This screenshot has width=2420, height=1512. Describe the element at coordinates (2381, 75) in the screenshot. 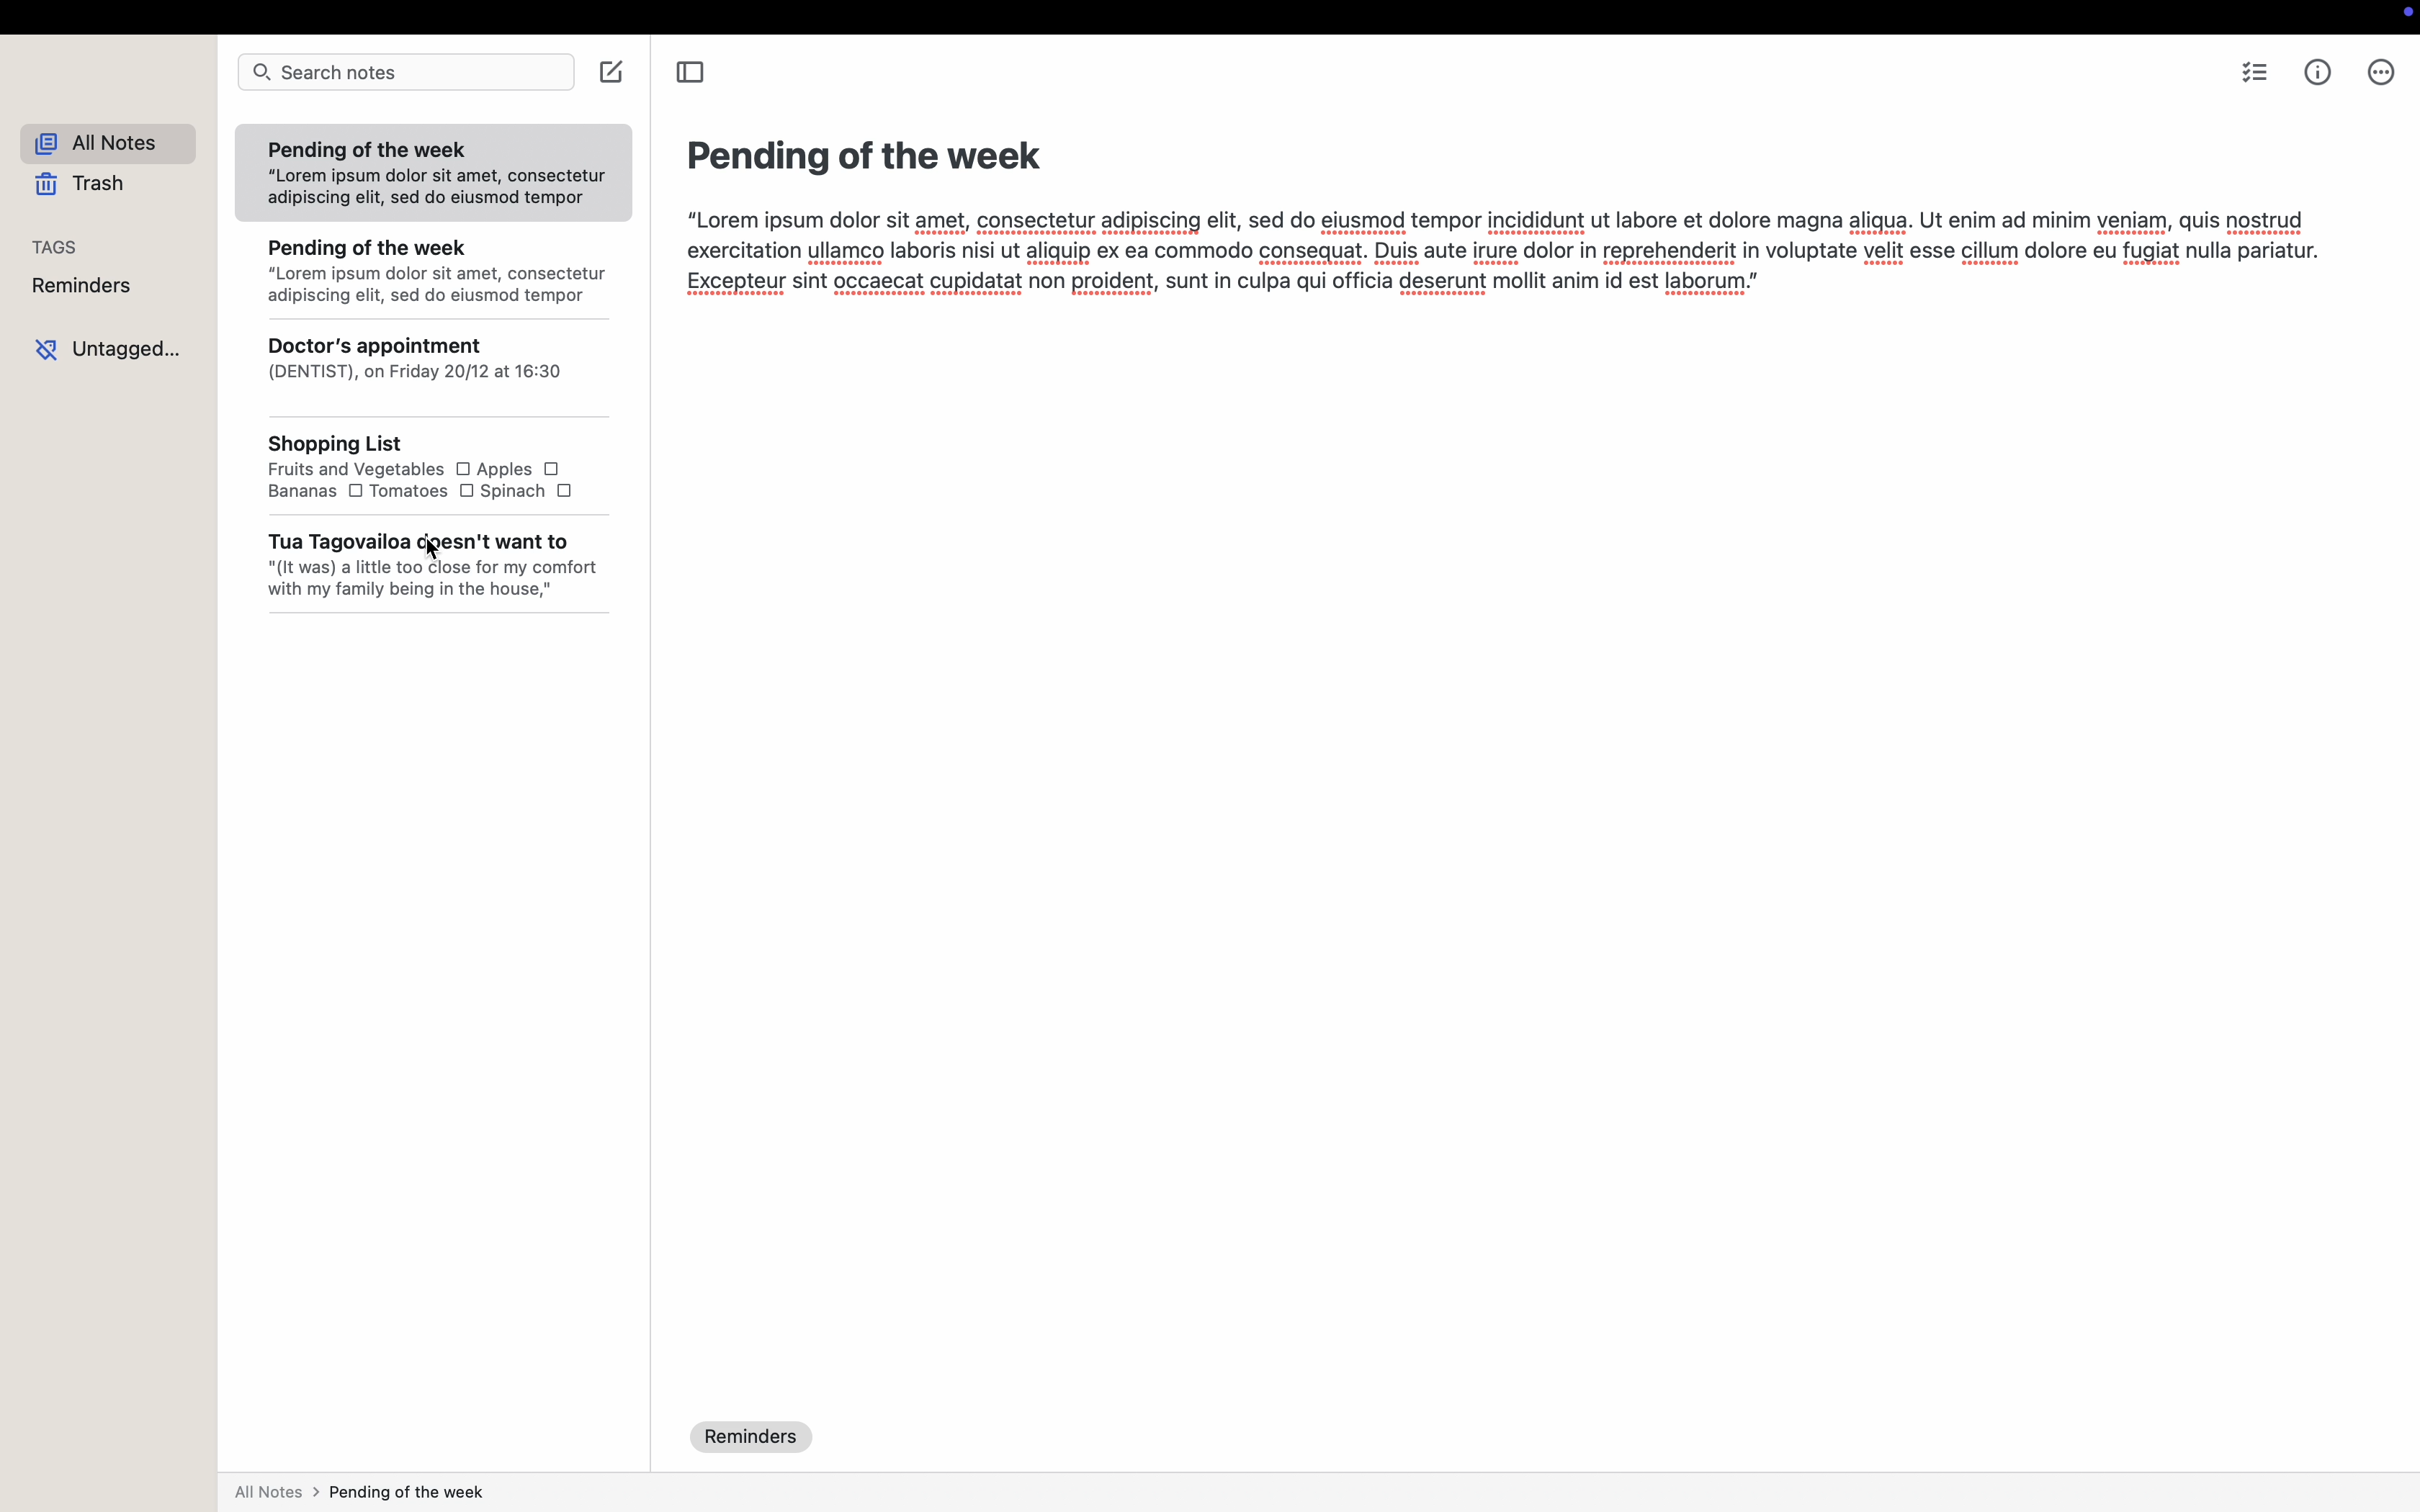

I see `more options` at that location.